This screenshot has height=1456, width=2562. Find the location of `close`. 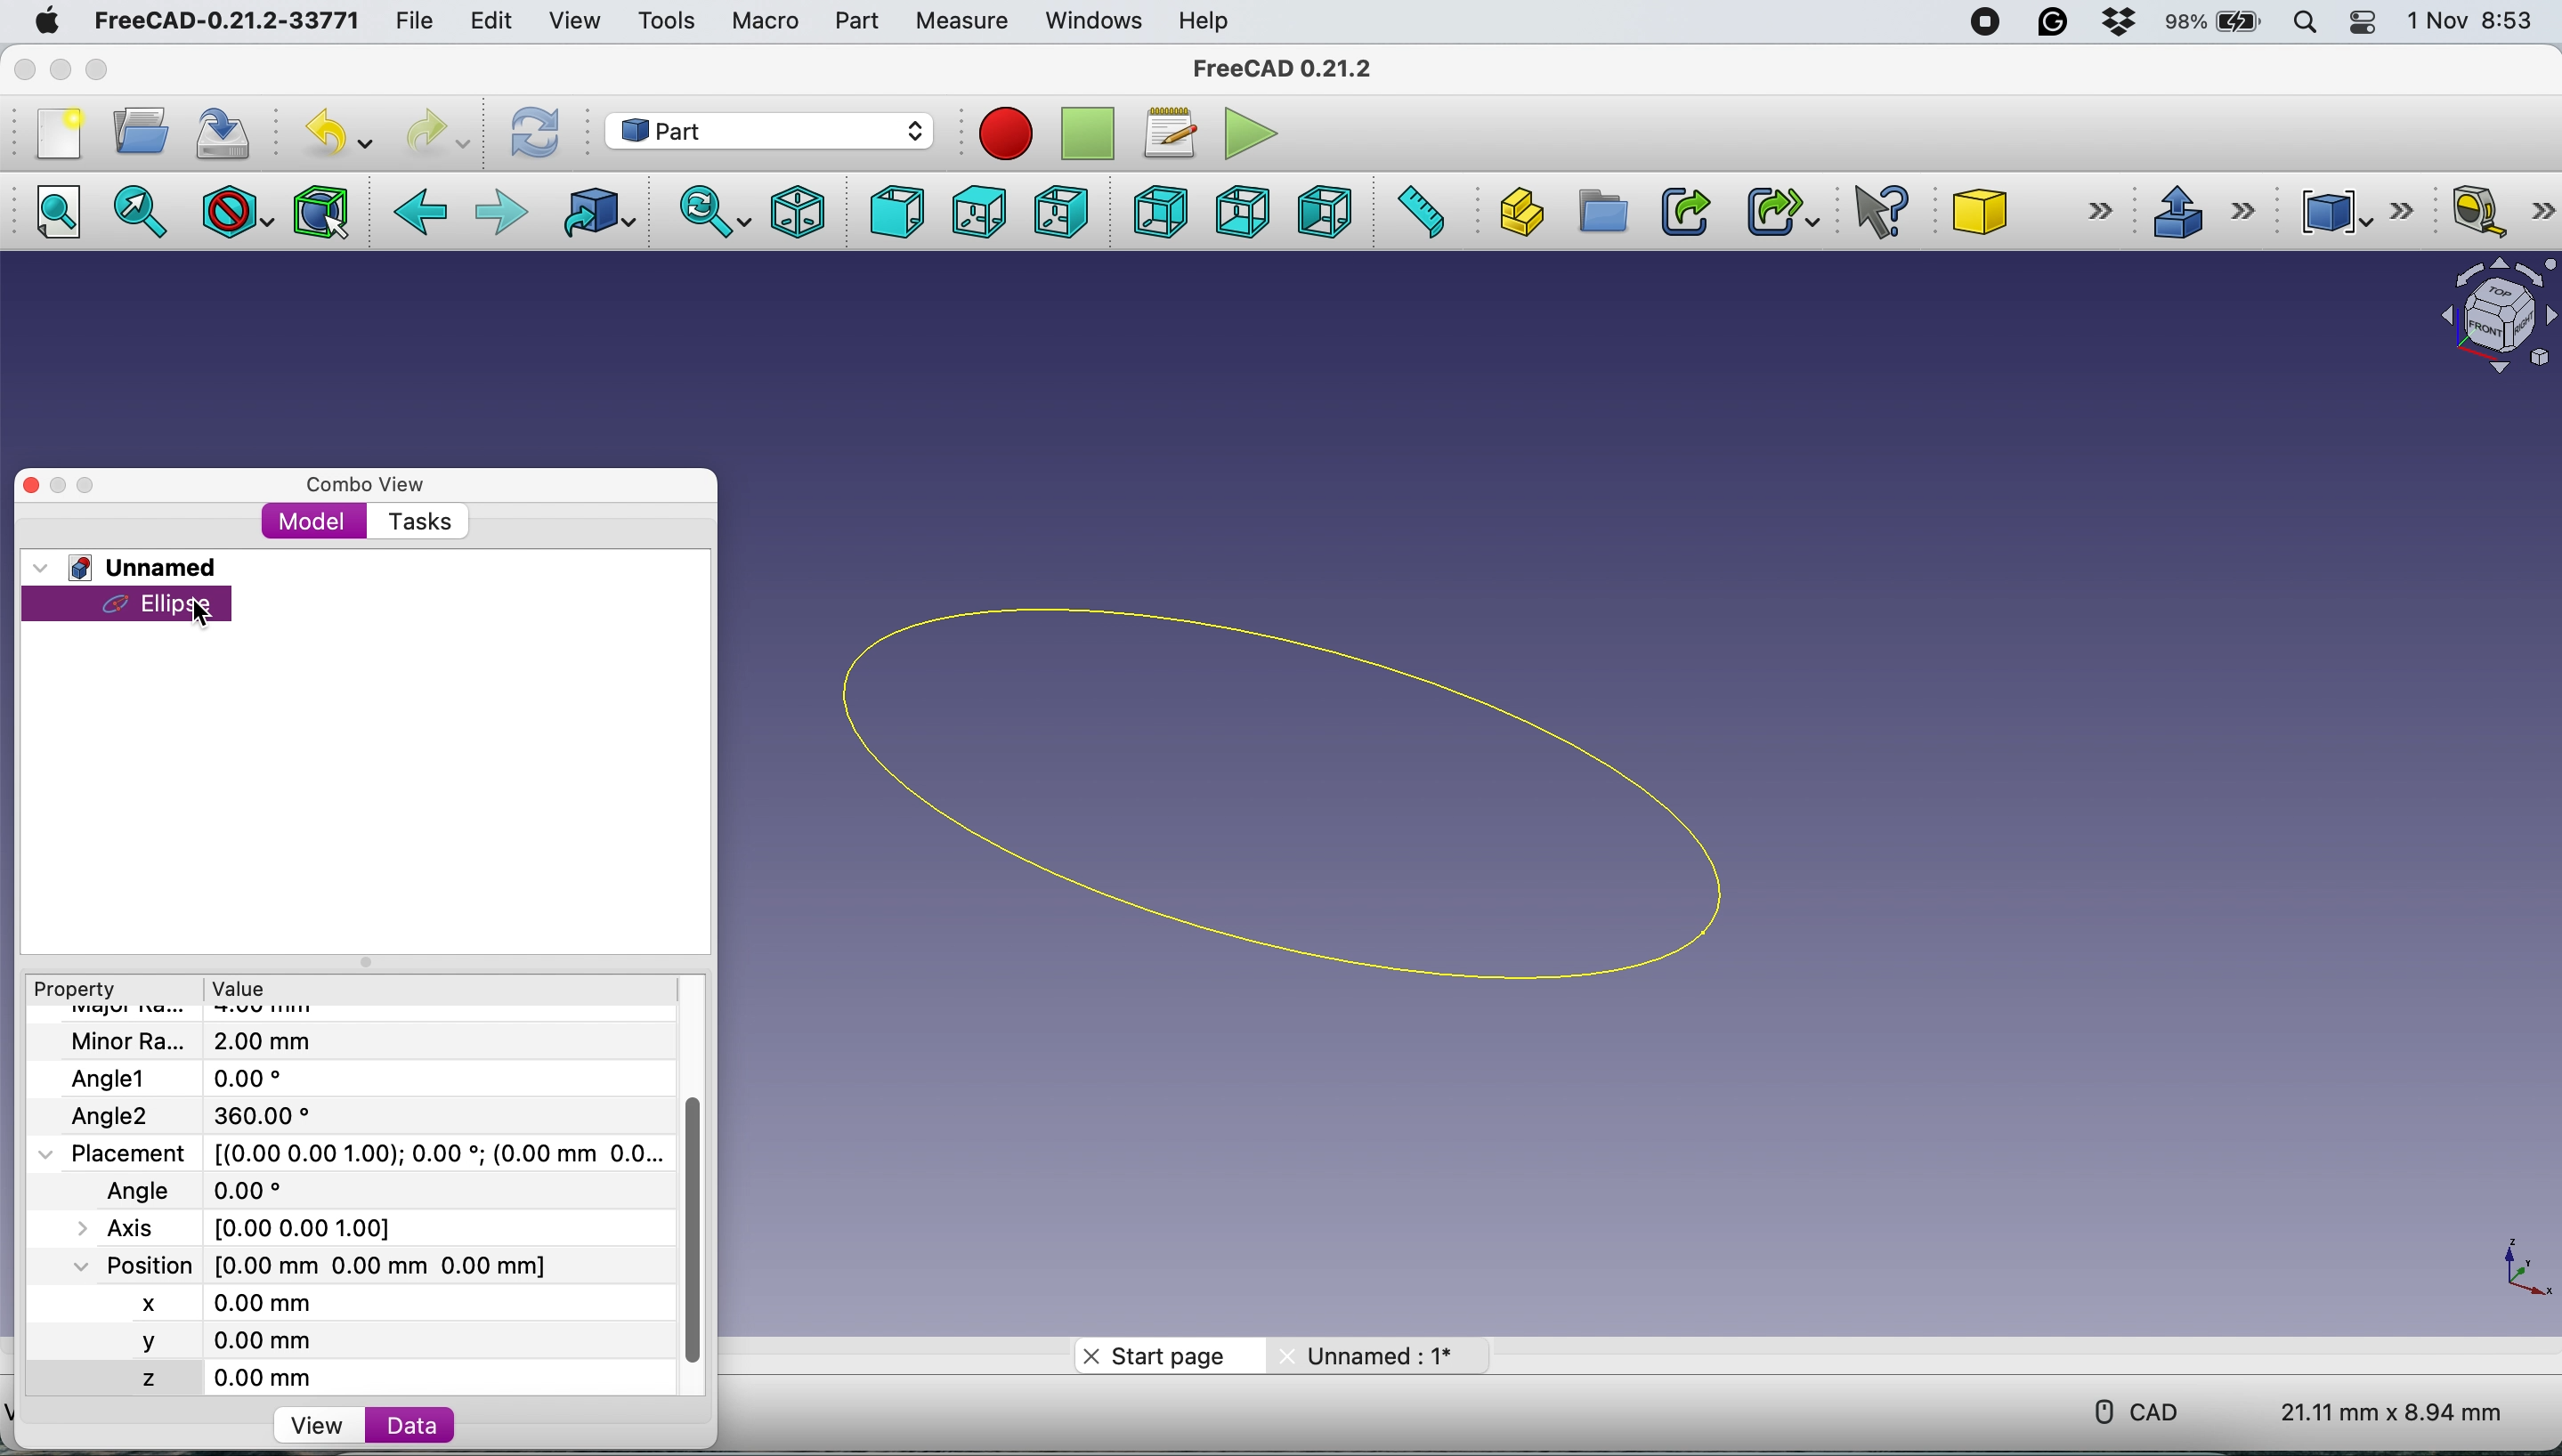

close is located at coordinates (31, 484).